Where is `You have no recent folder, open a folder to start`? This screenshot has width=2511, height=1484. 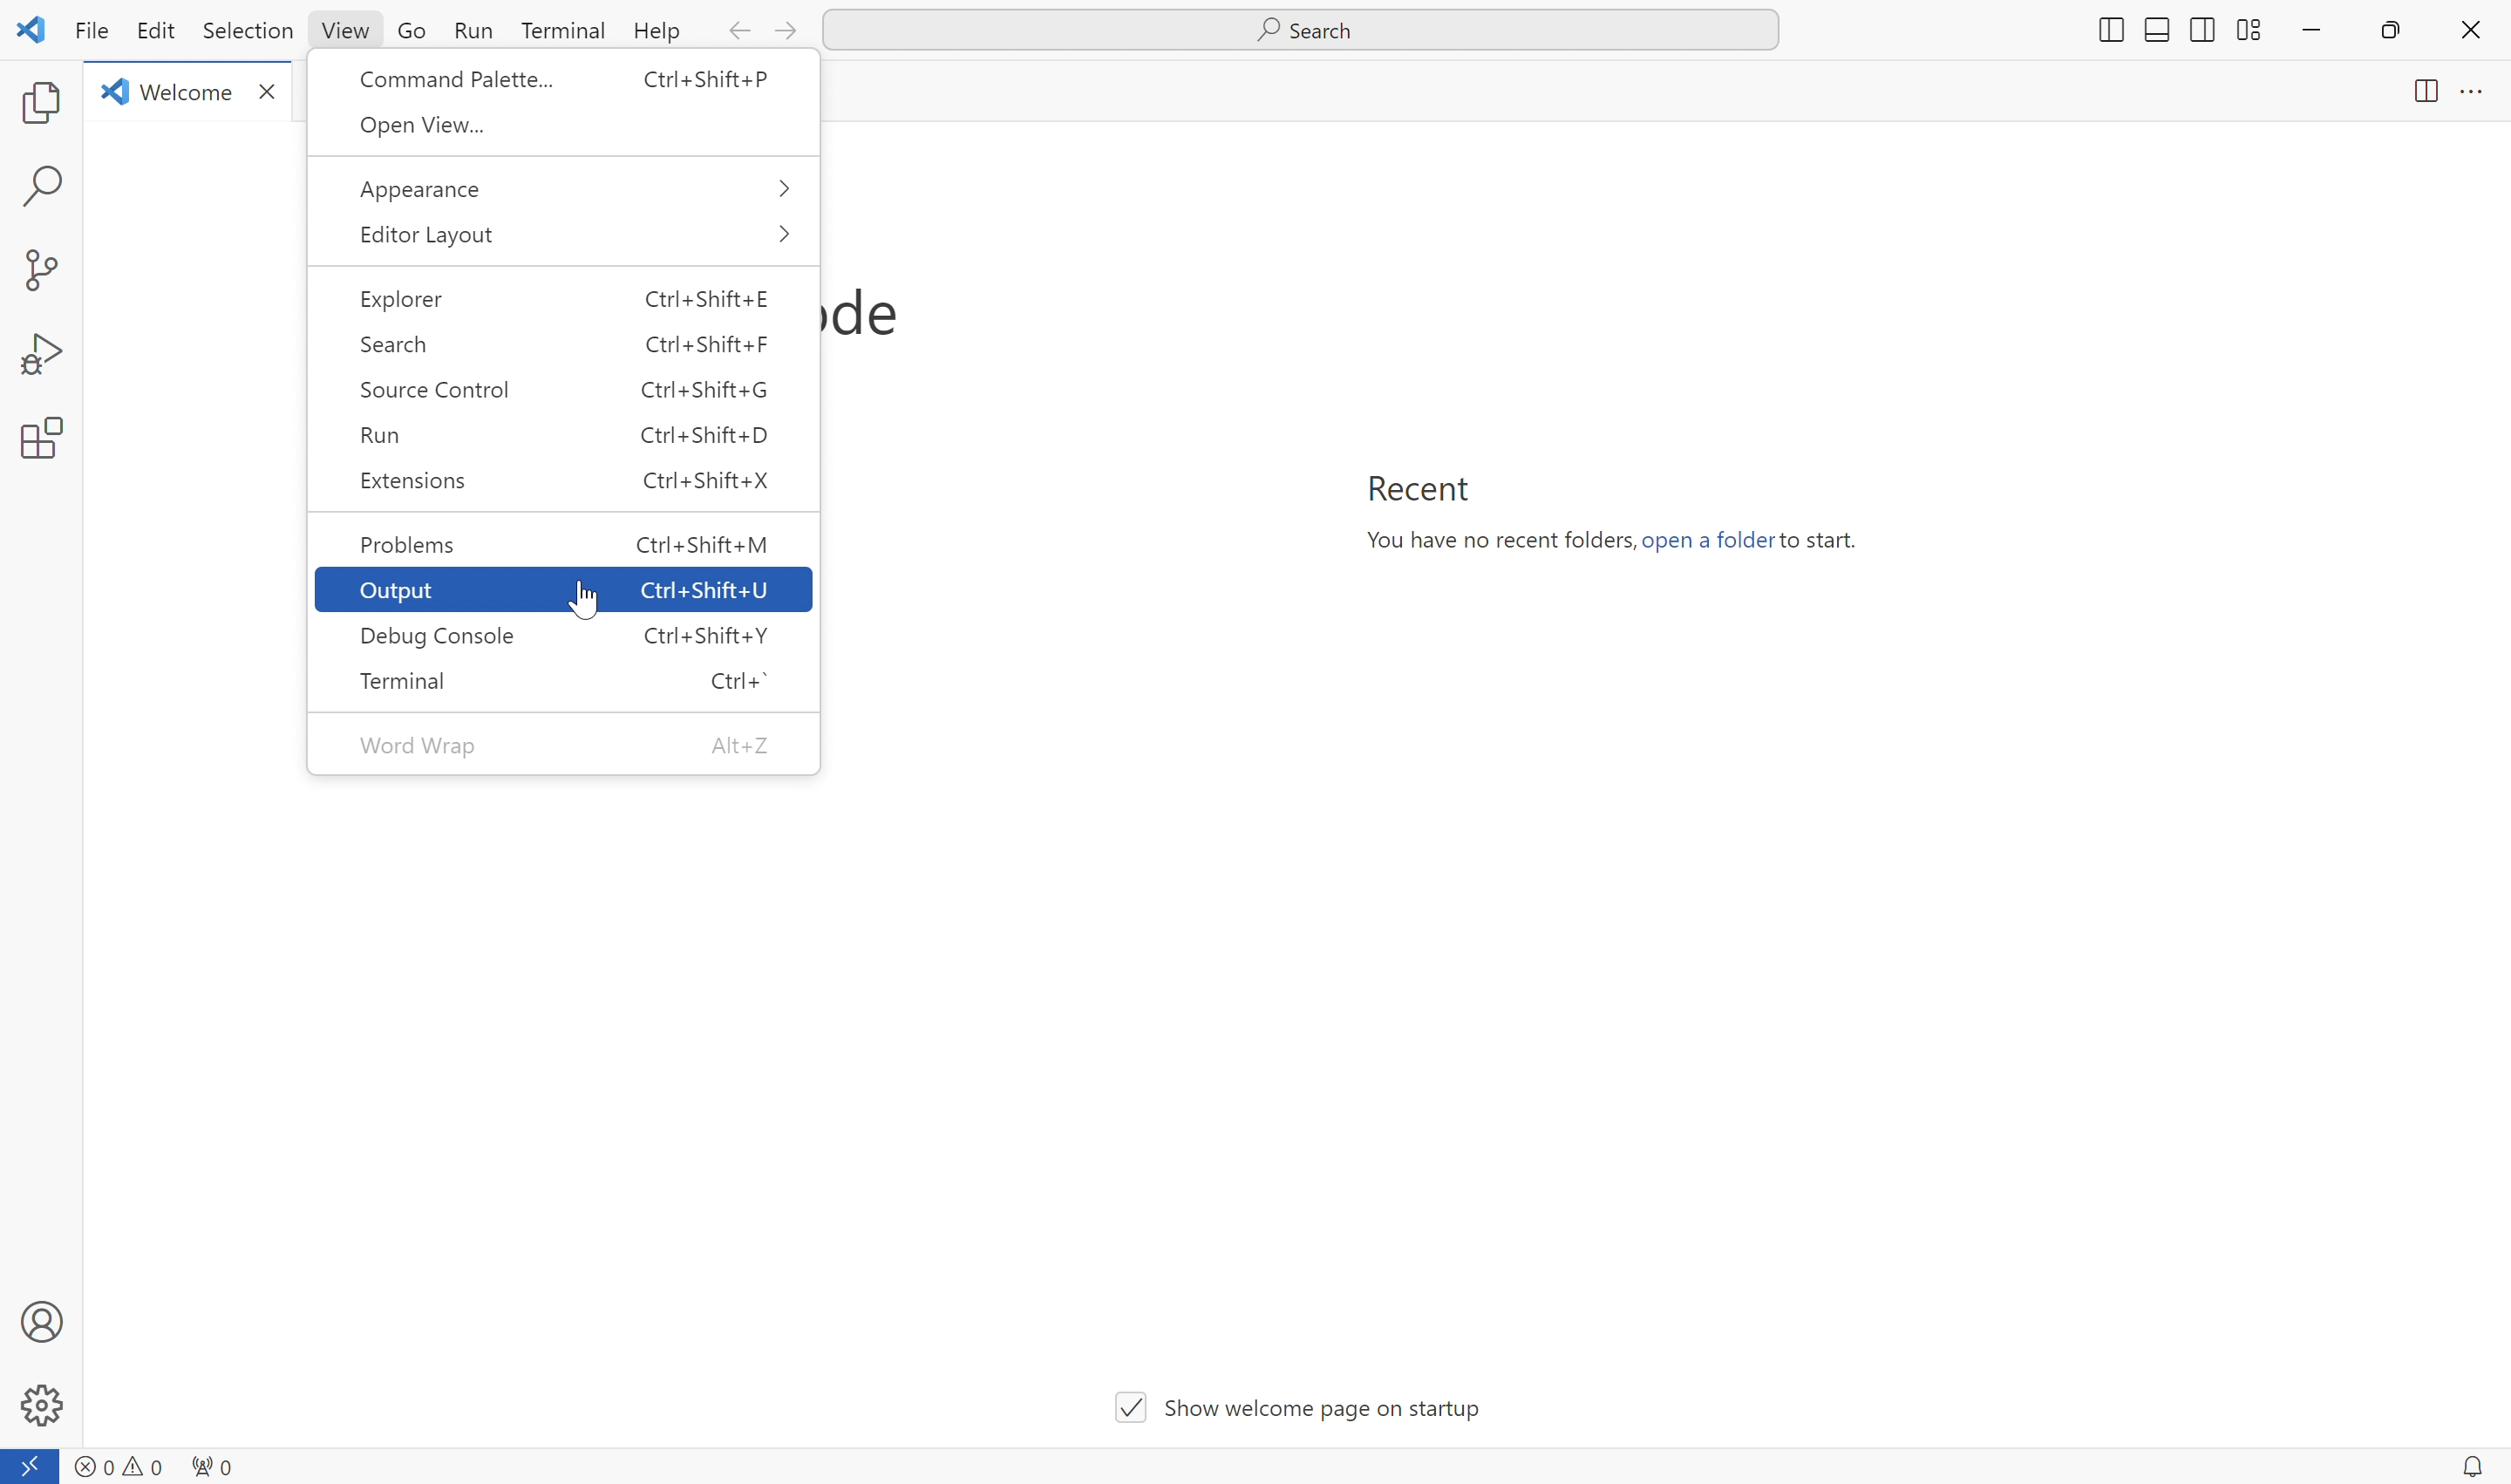 You have no recent folder, open a folder to start is located at coordinates (1617, 537).